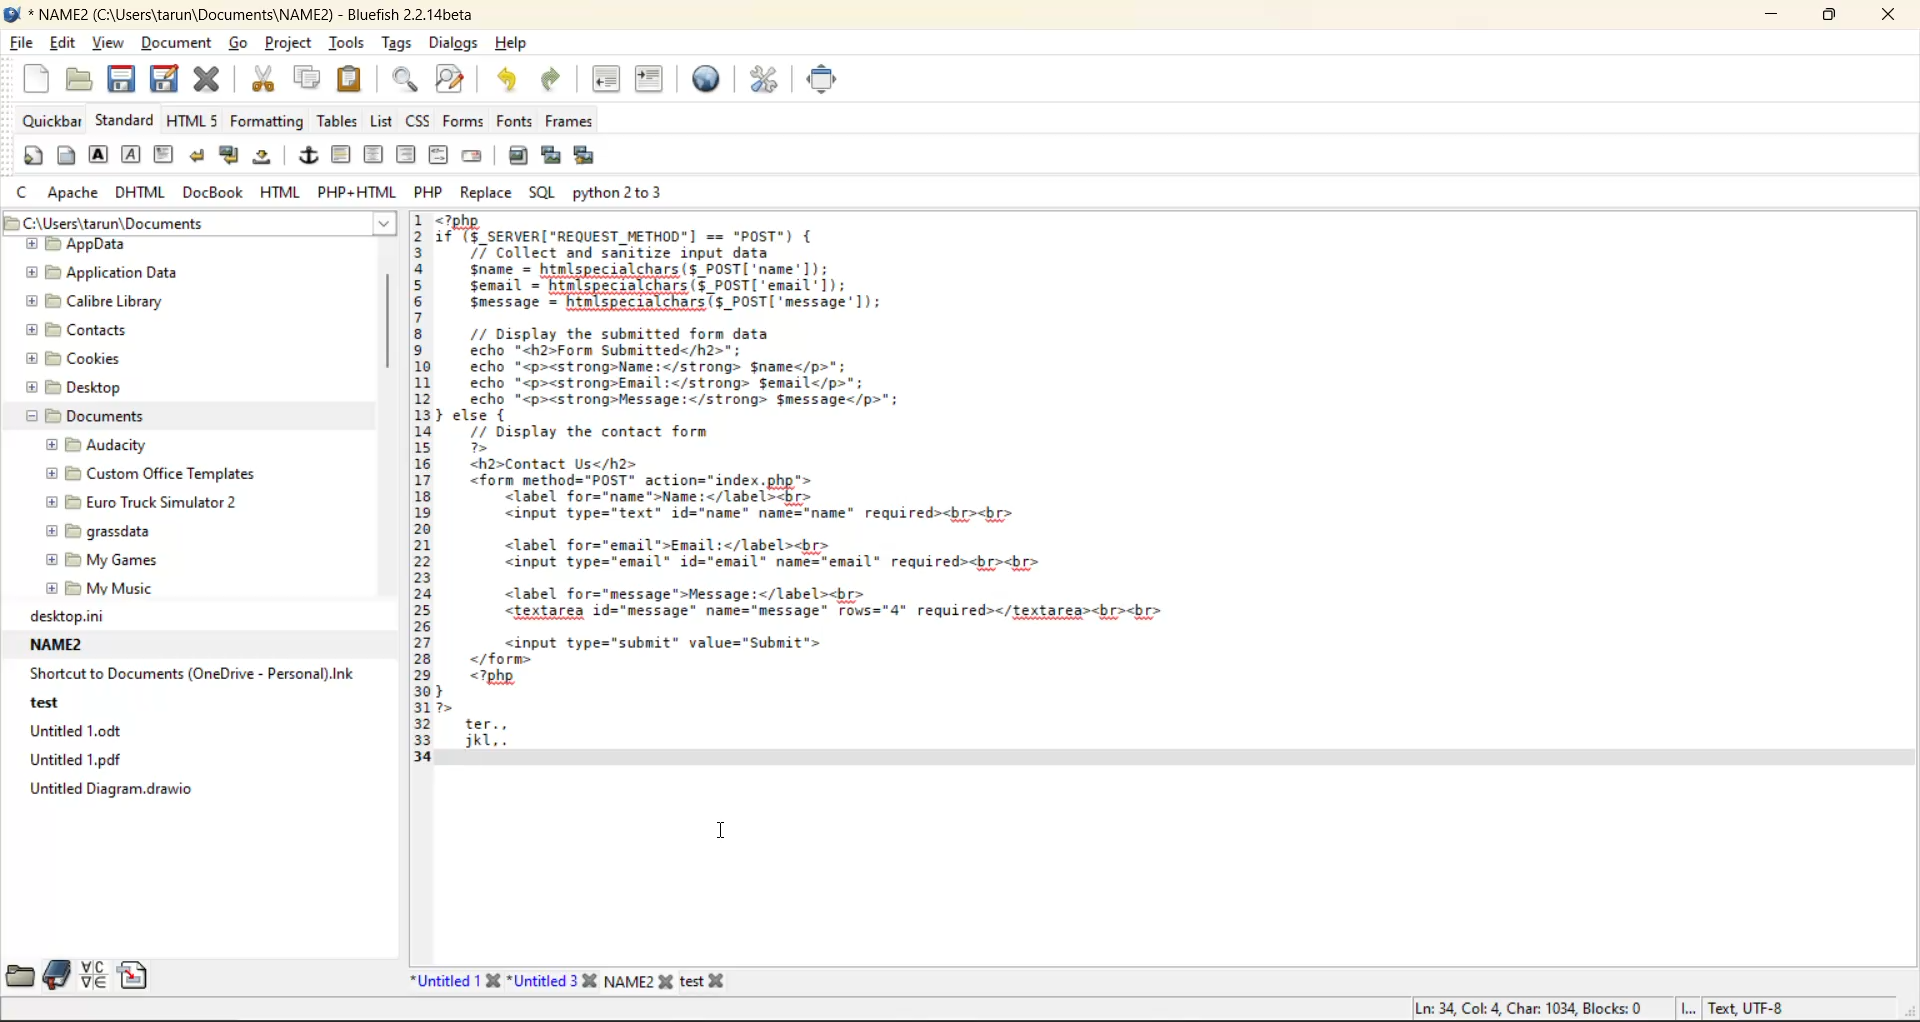  What do you see at coordinates (259, 16) in the screenshot?
I see `file name and app name` at bounding box center [259, 16].